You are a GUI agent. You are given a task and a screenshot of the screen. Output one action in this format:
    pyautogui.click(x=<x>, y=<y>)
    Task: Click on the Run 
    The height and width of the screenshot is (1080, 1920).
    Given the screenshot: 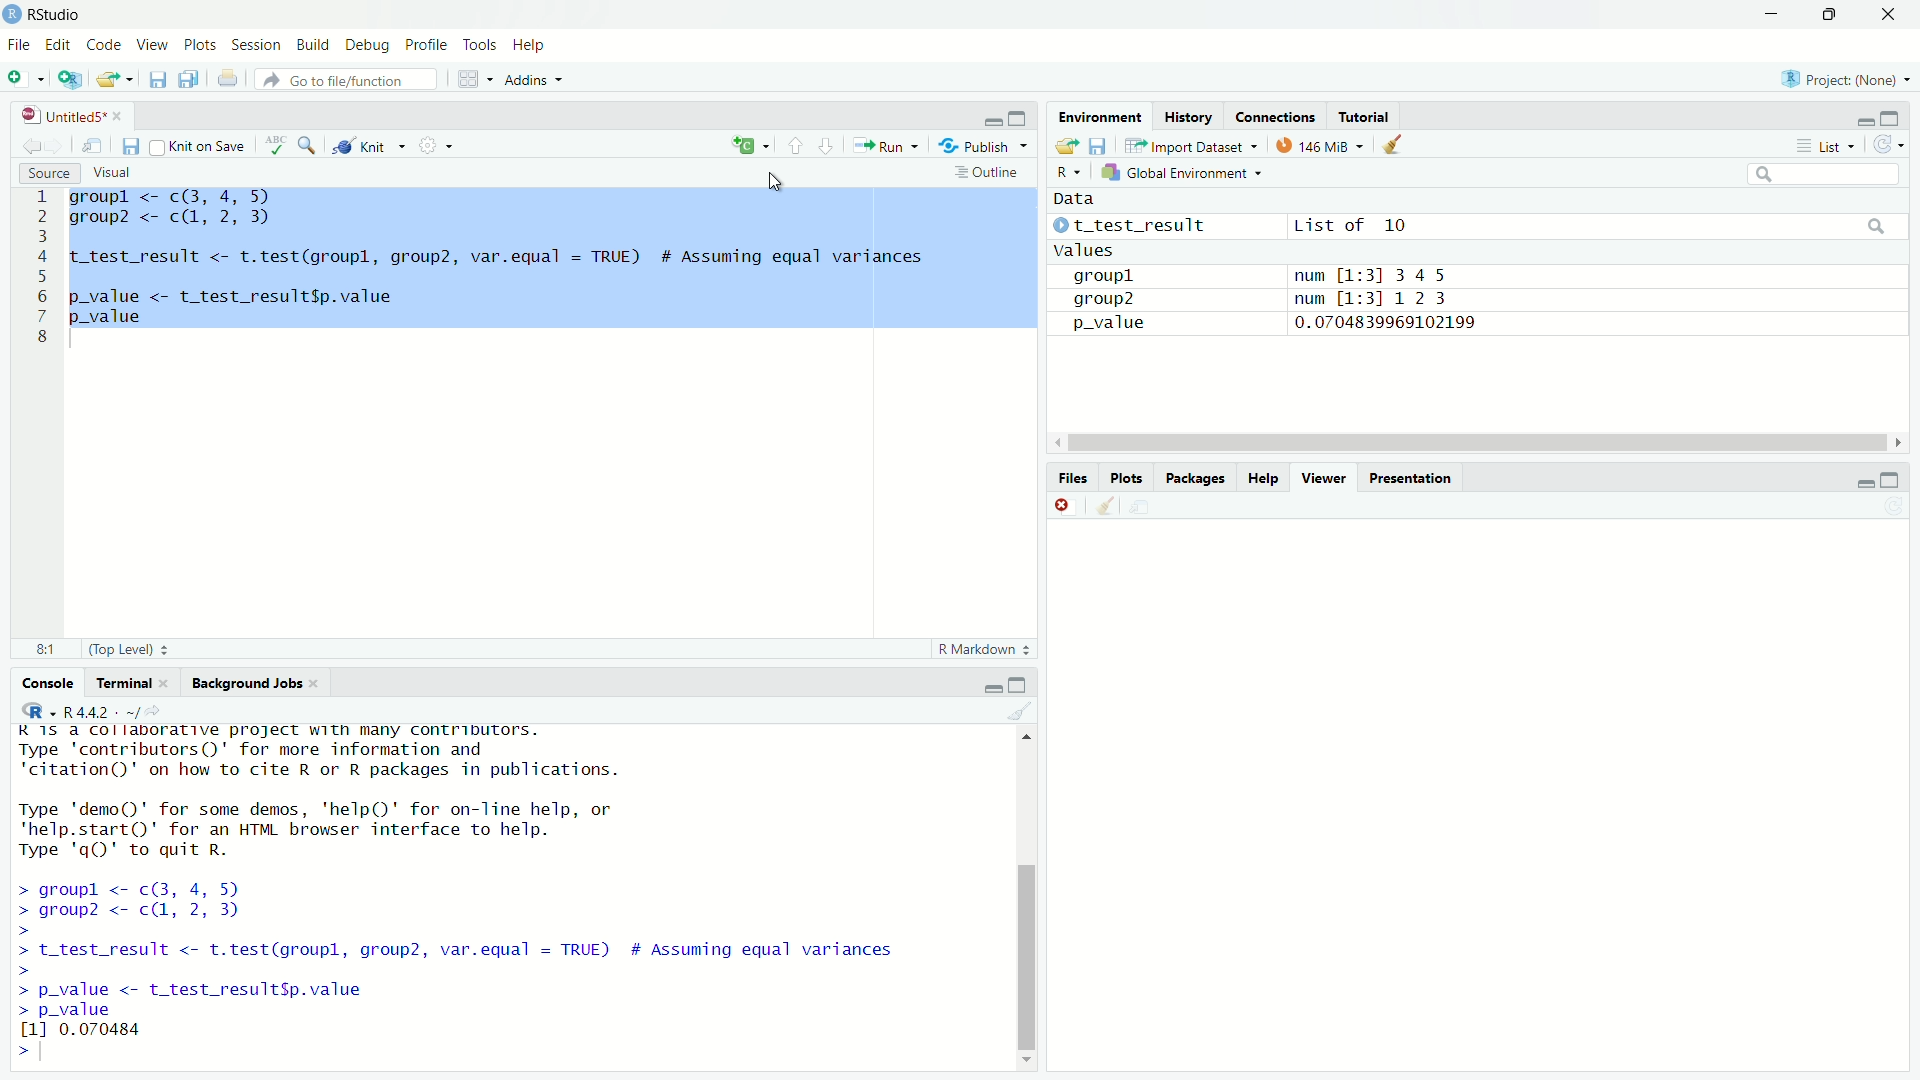 What is the action you would take?
    pyautogui.click(x=881, y=144)
    